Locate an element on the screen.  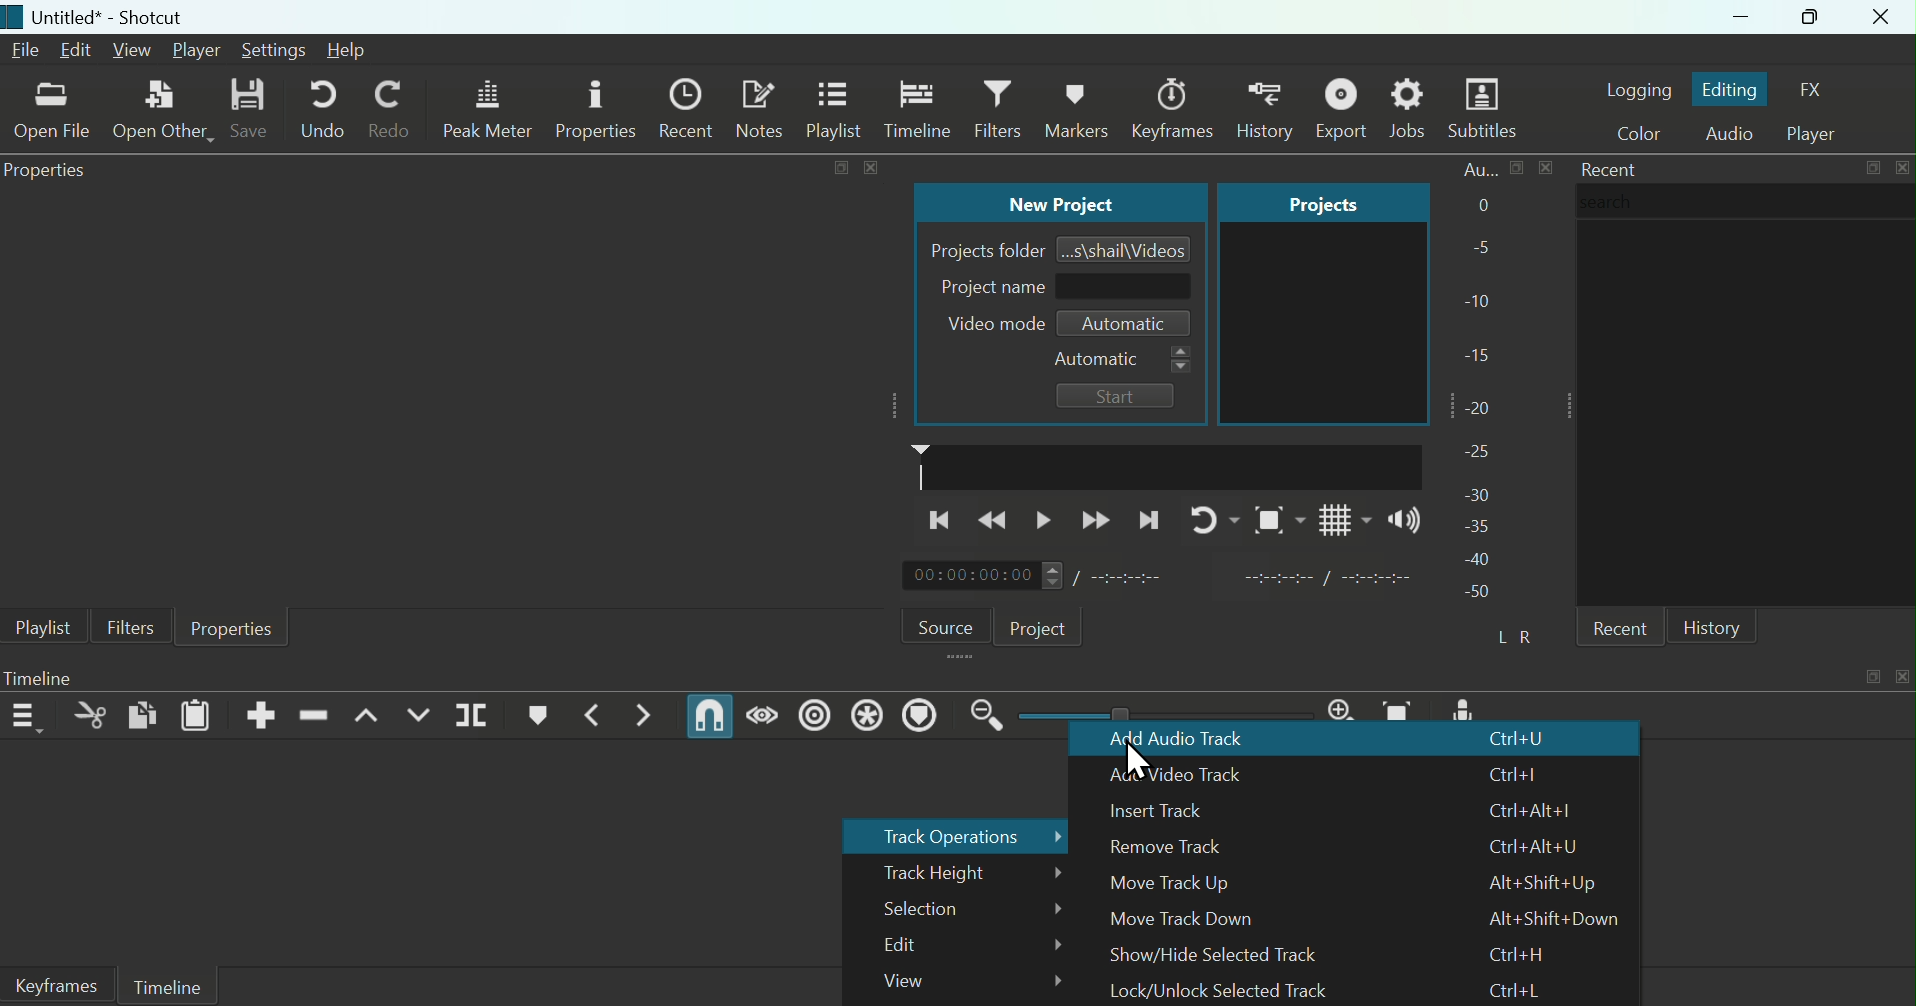
Overwrite is located at coordinates (419, 716).